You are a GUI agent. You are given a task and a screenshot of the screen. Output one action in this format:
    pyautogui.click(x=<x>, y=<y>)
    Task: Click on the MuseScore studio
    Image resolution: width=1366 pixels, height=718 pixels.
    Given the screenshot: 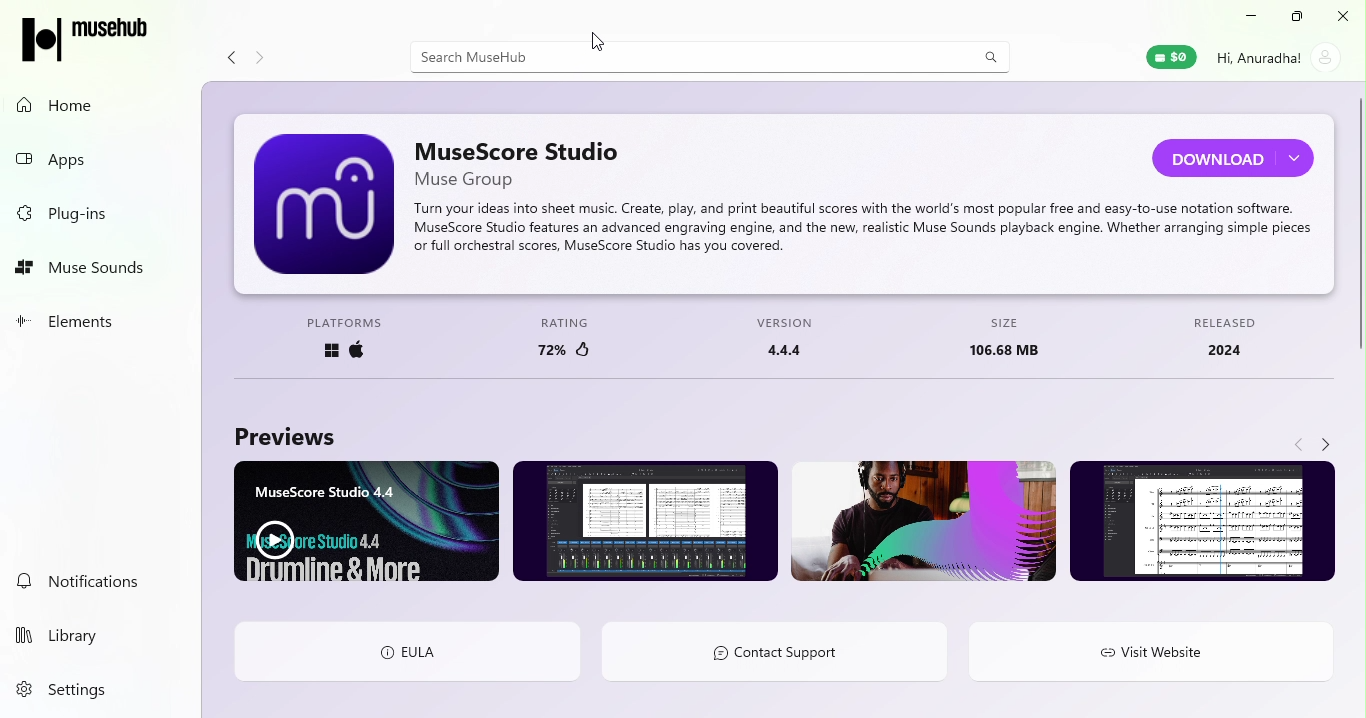 What is the action you would take?
    pyautogui.click(x=524, y=159)
    